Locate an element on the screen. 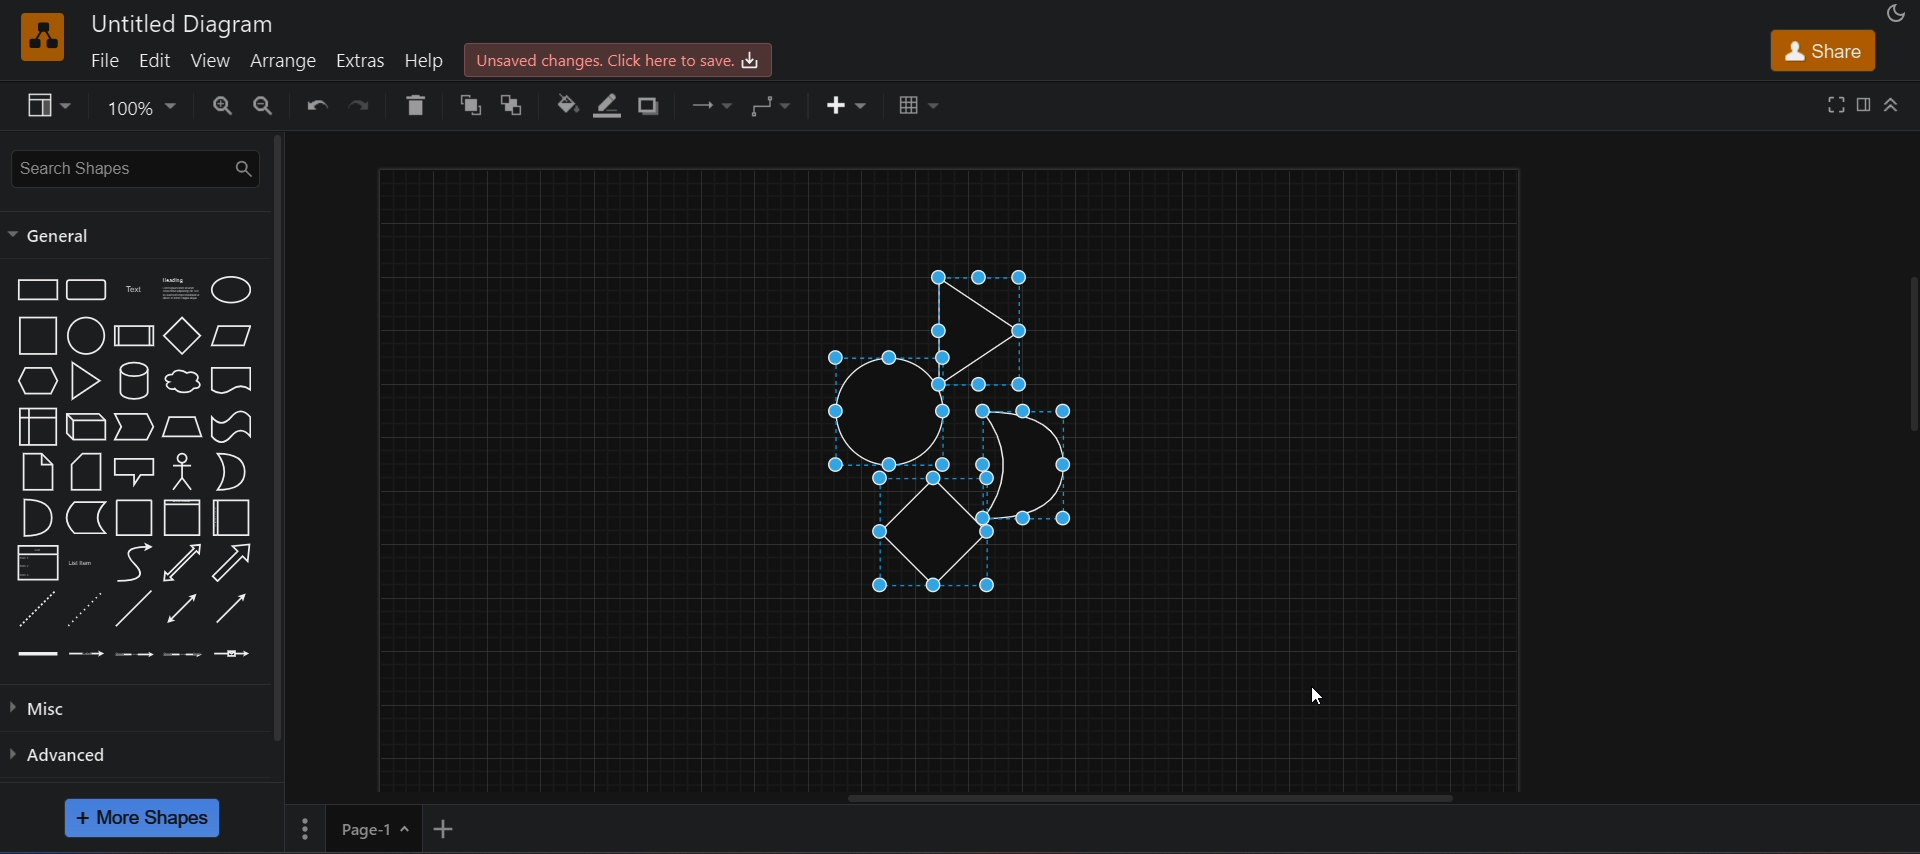  list item is located at coordinates (85, 563).